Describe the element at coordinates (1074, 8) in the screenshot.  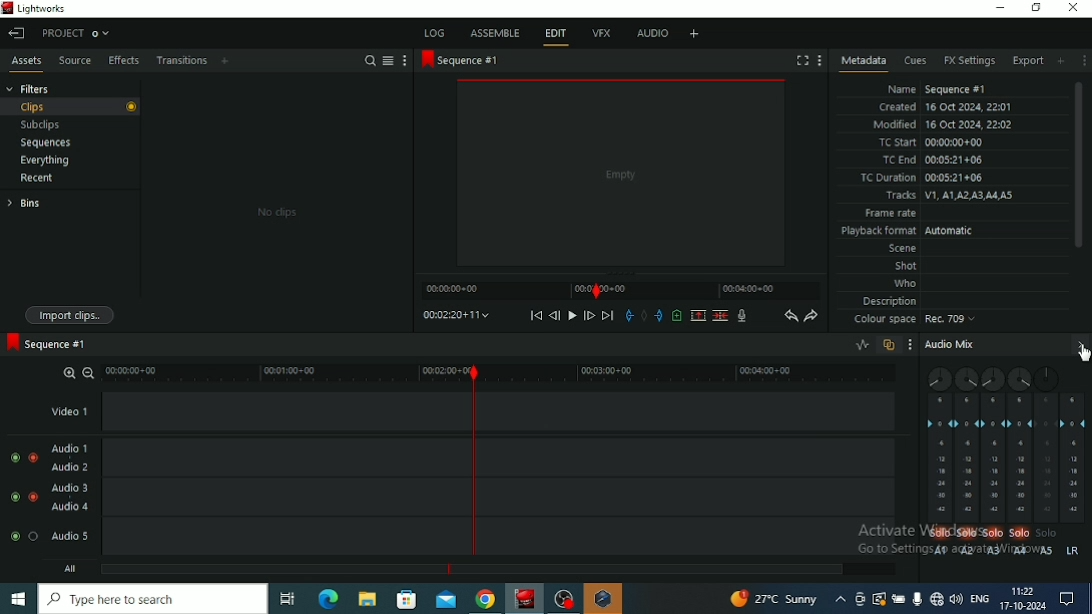
I see `Close` at that location.